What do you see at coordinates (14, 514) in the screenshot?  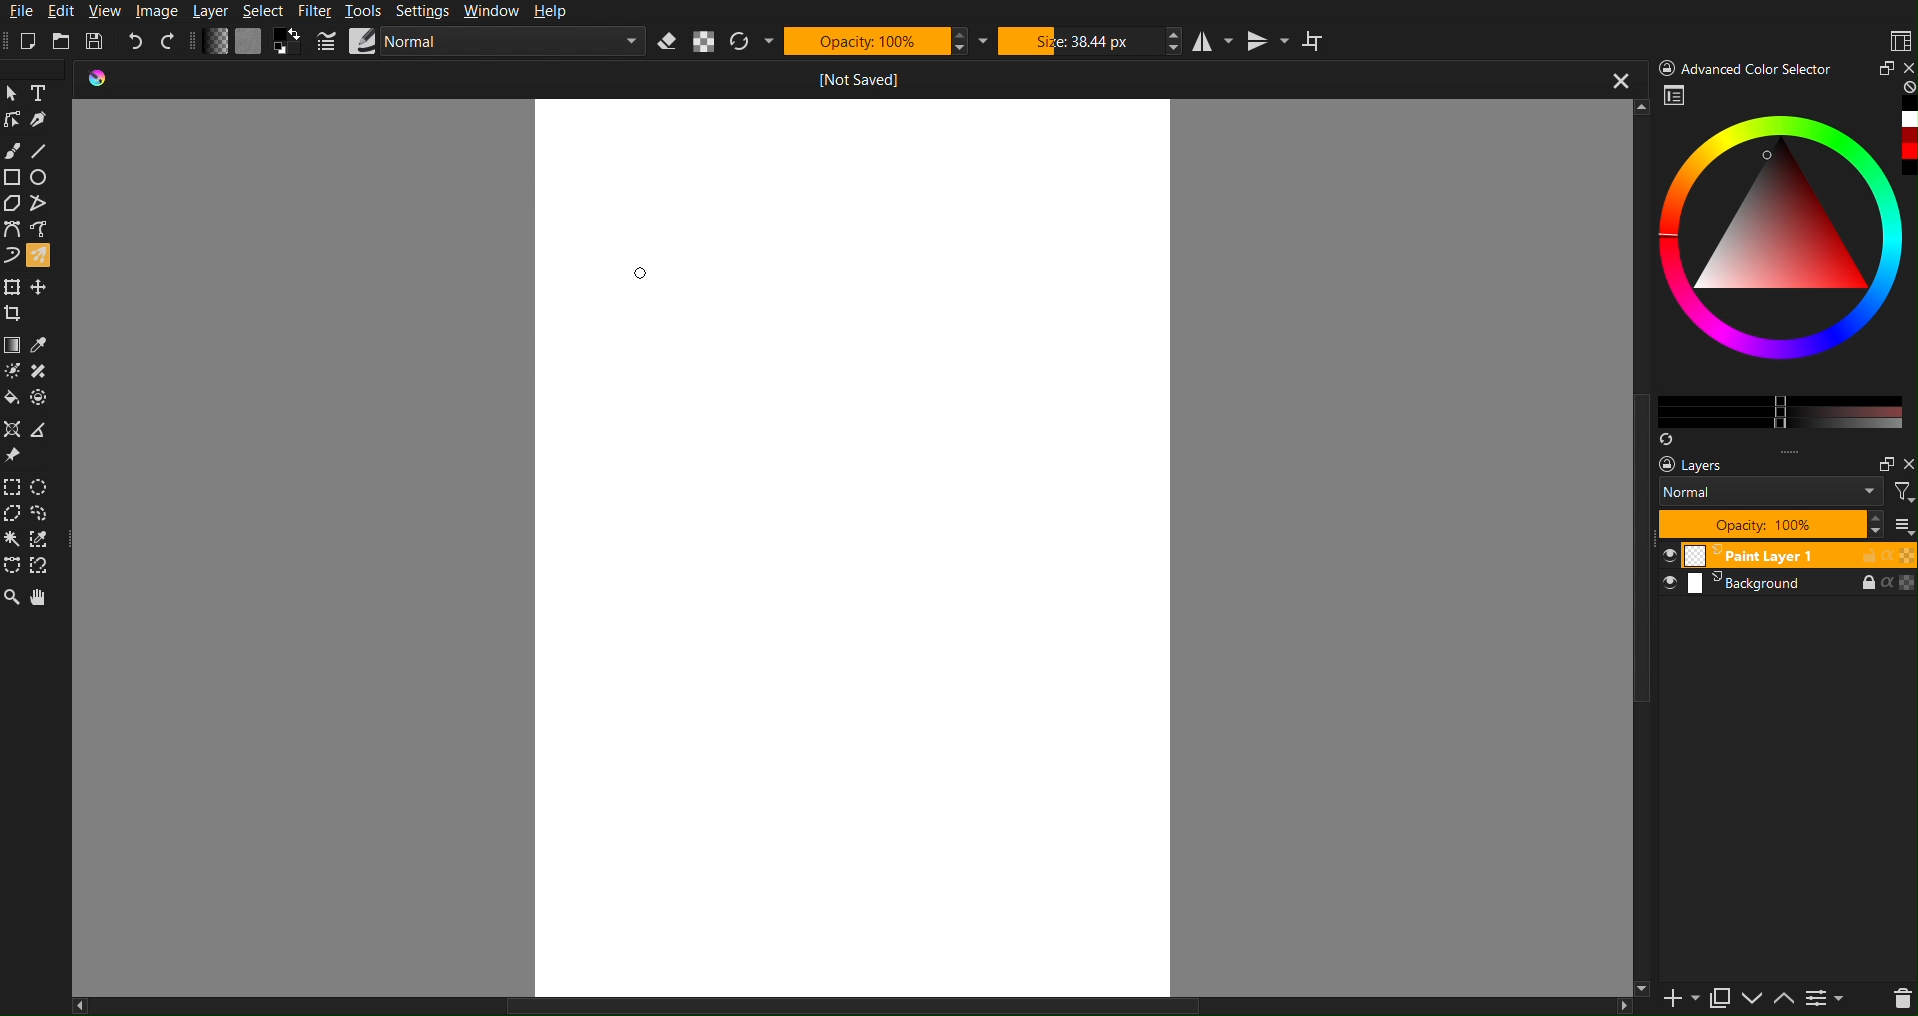 I see `Polygon selection Tool` at bounding box center [14, 514].